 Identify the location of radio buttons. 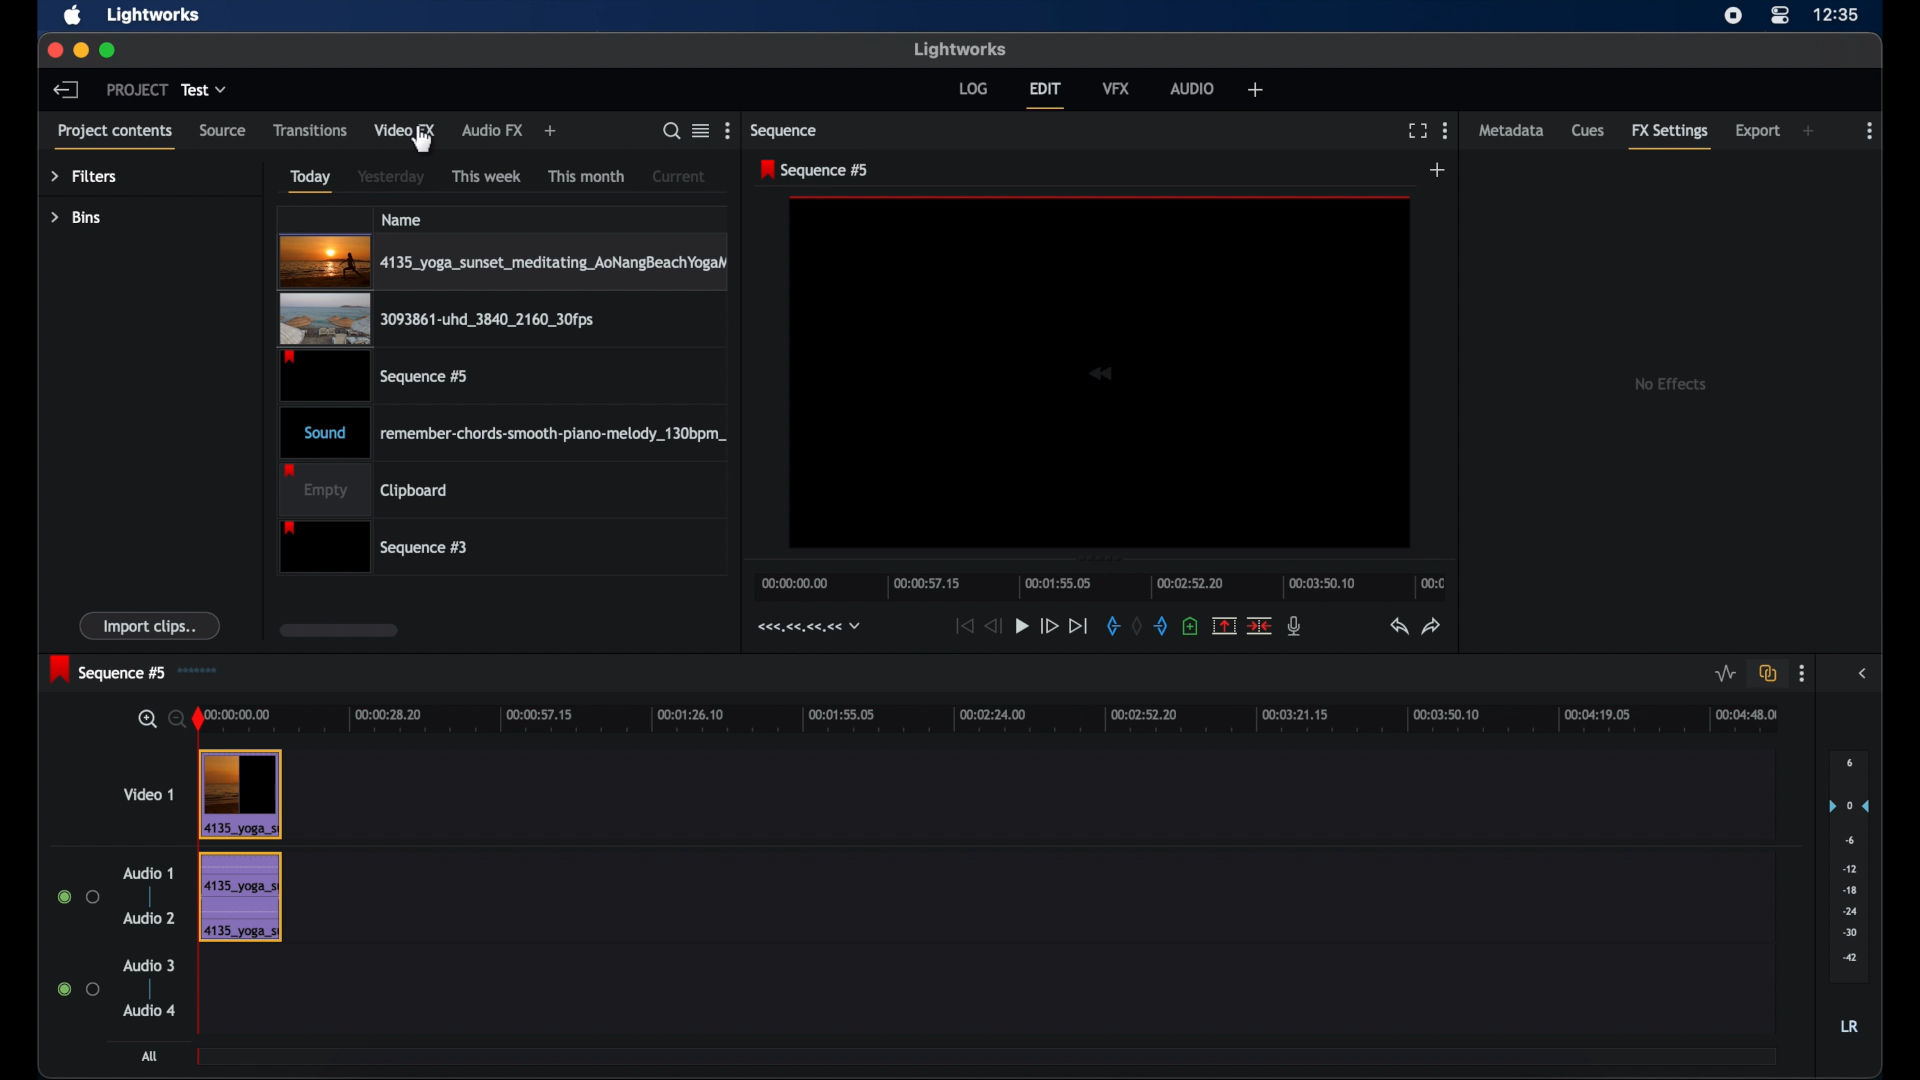
(79, 897).